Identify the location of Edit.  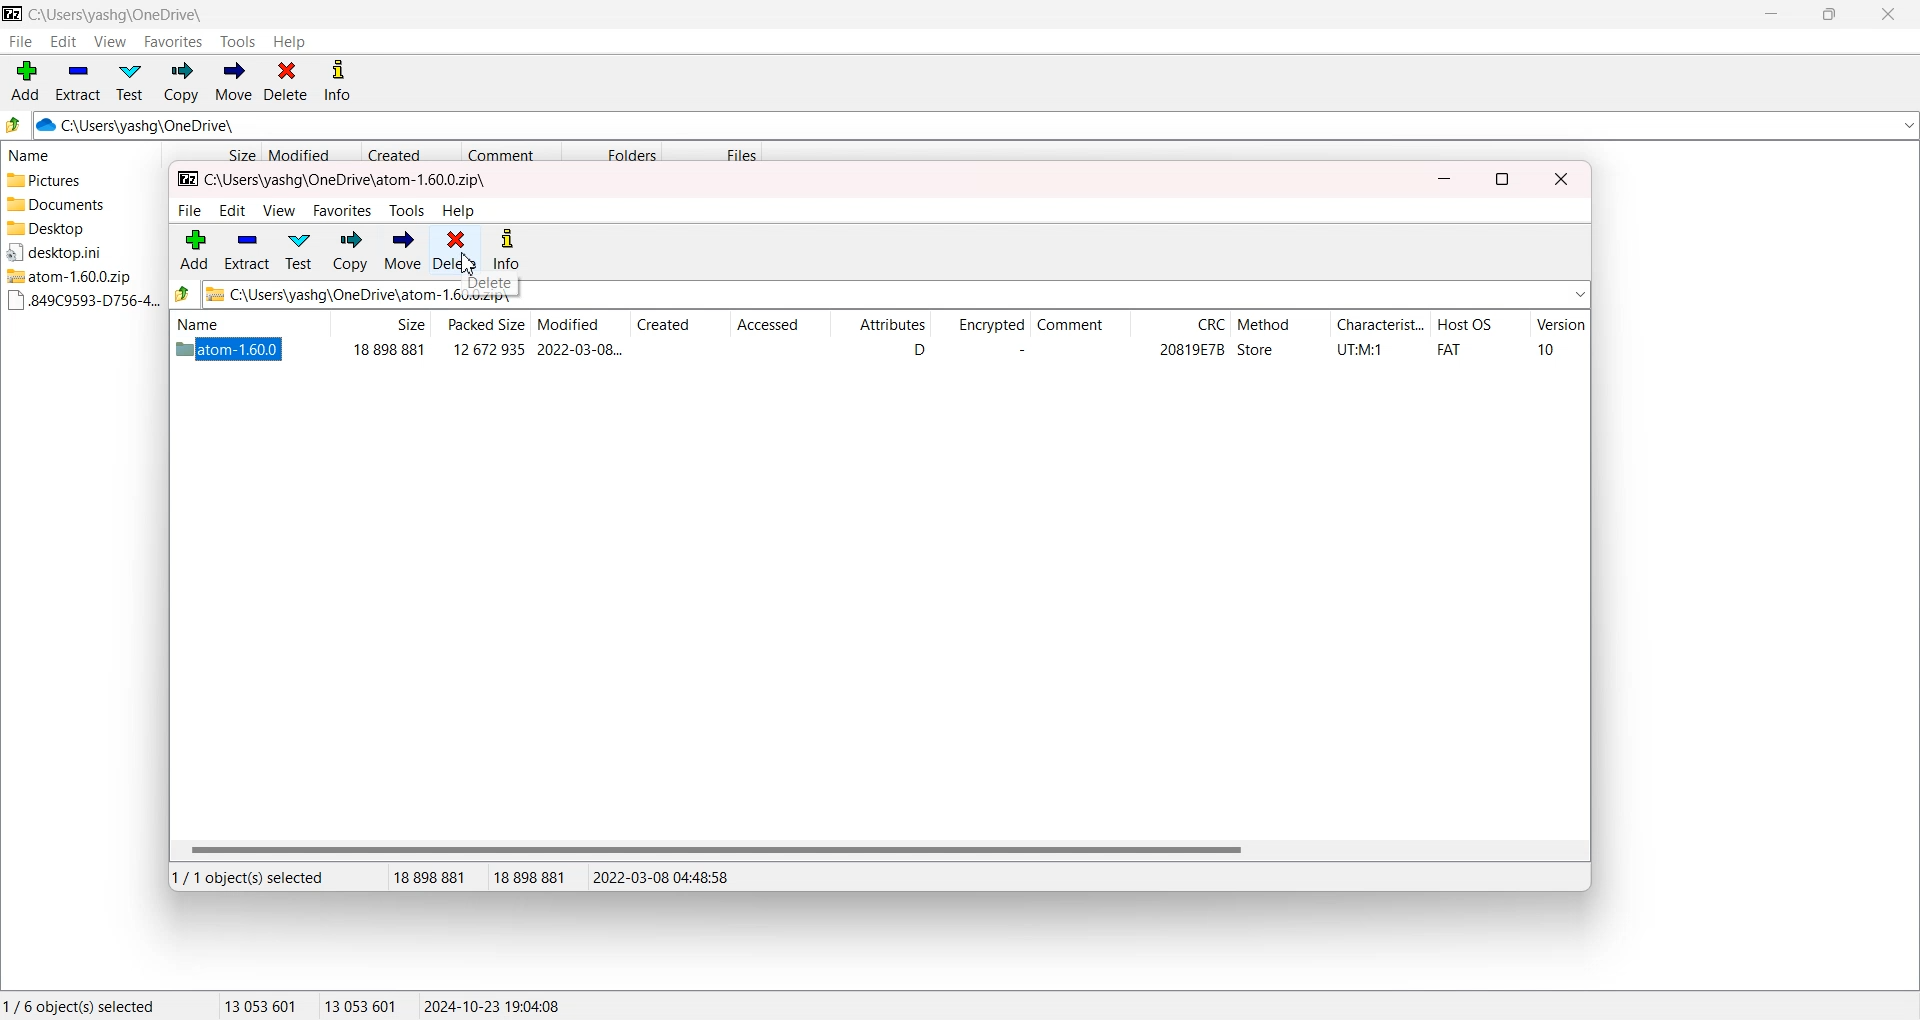
(63, 41).